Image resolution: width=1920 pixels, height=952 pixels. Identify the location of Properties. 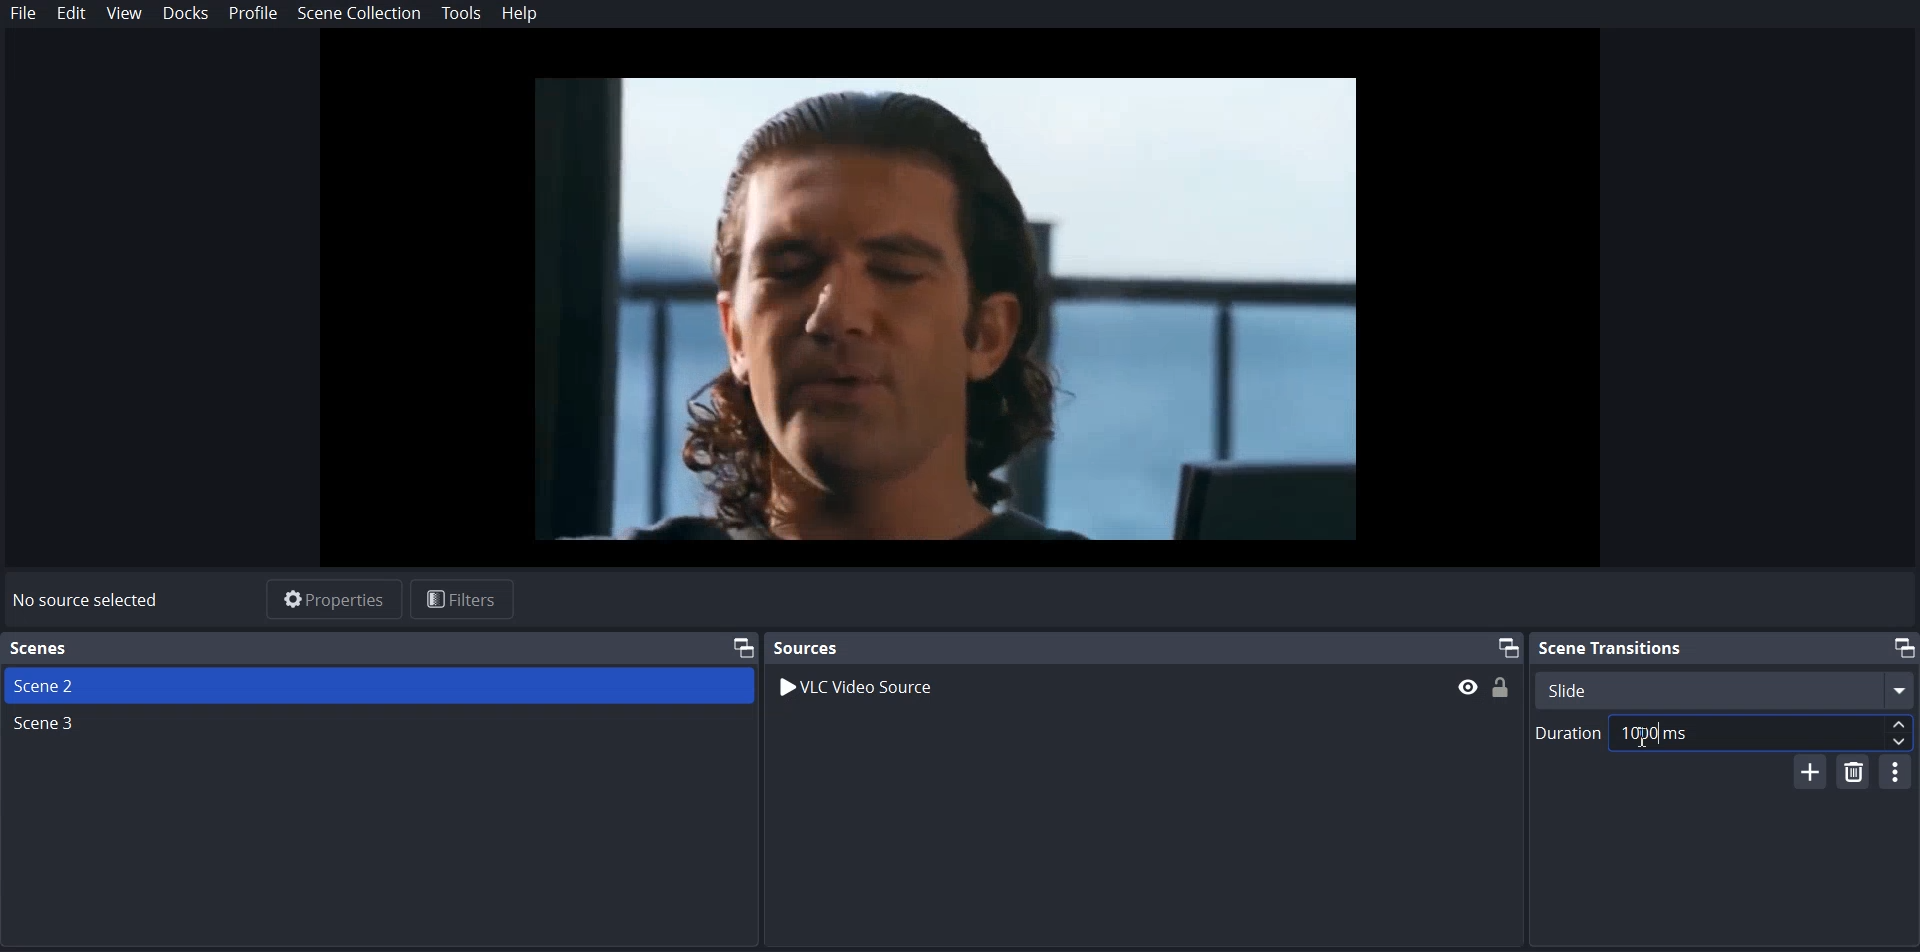
(334, 600).